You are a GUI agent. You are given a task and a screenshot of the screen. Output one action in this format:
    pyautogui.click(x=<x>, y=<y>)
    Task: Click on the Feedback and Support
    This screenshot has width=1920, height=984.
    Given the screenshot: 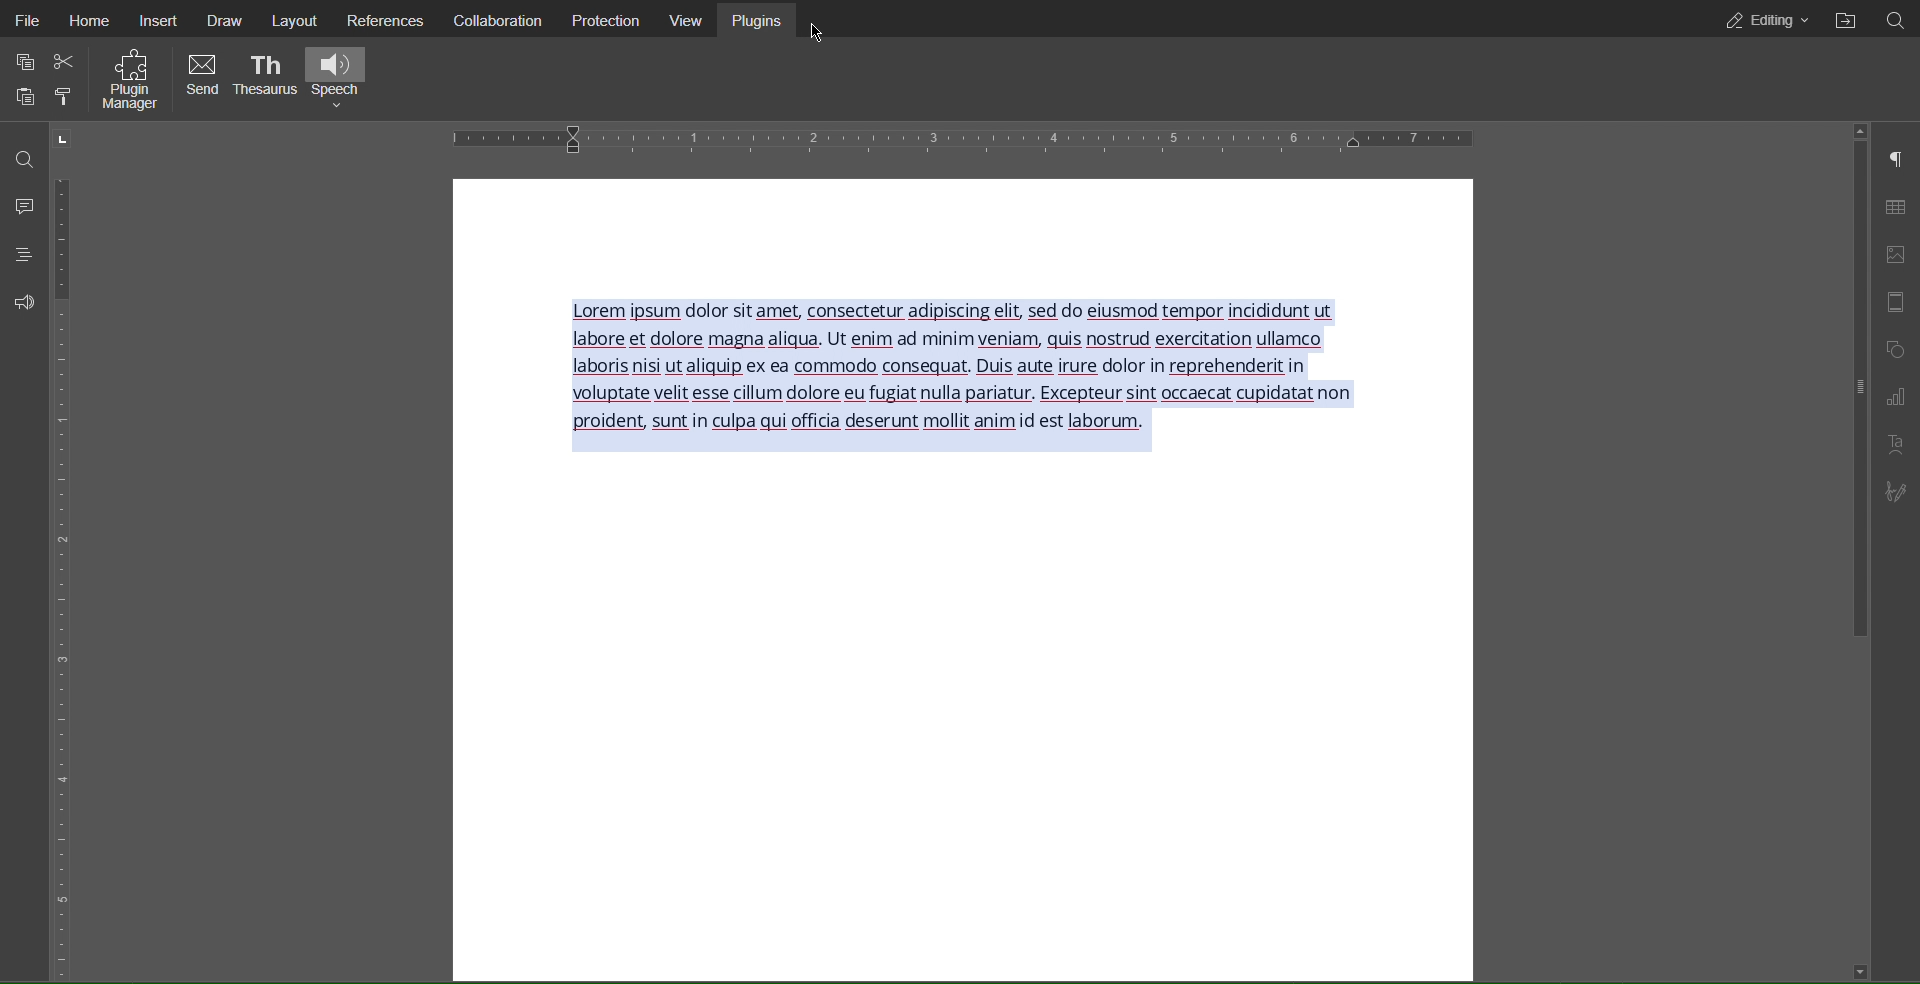 What is the action you would take?
    pyautogui.click(x=18, y=302)
    